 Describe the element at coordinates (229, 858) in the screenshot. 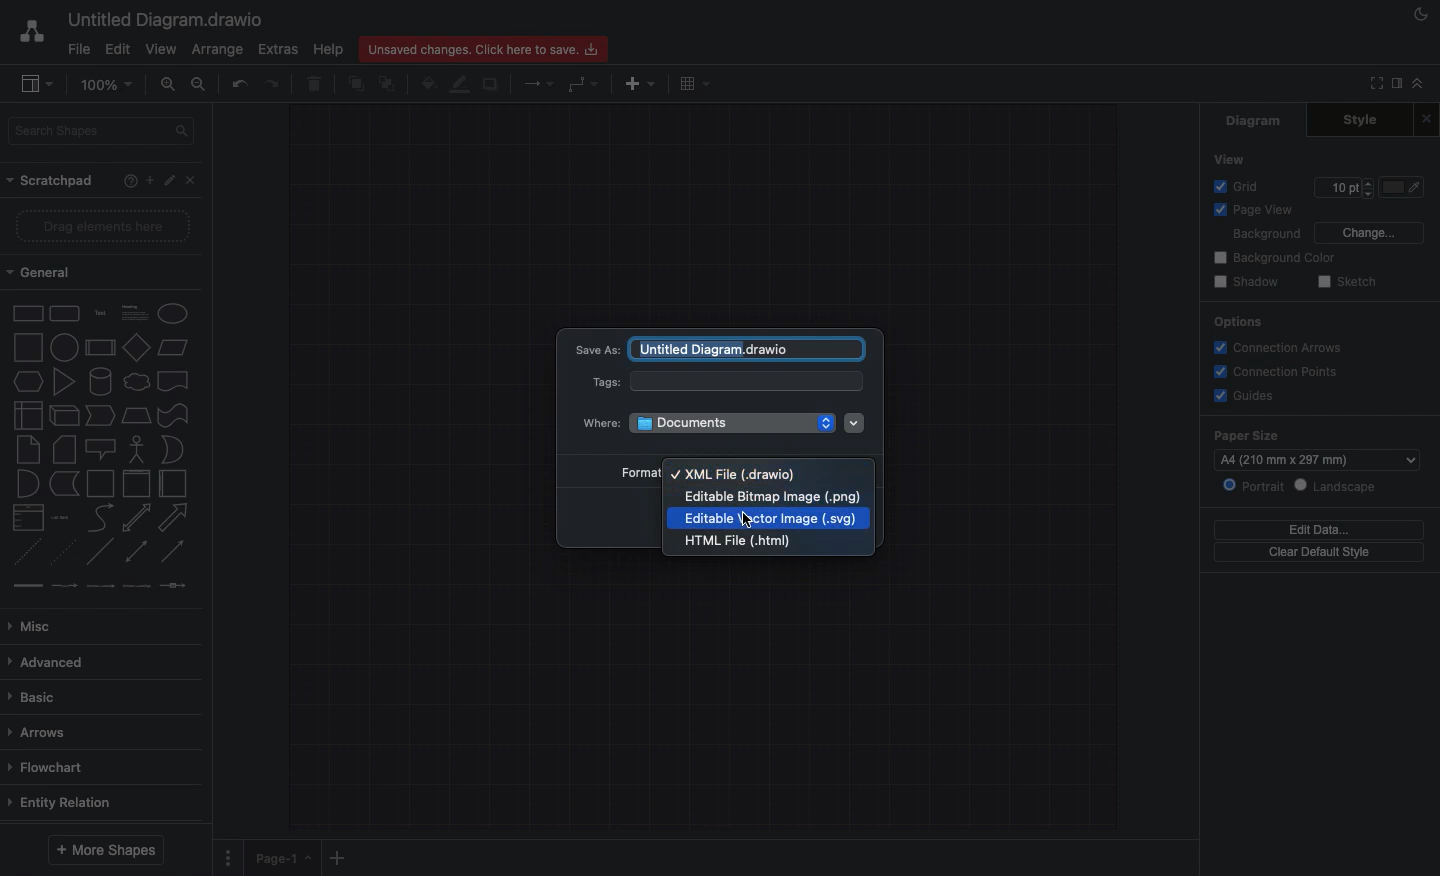

I see `Options` at that location.